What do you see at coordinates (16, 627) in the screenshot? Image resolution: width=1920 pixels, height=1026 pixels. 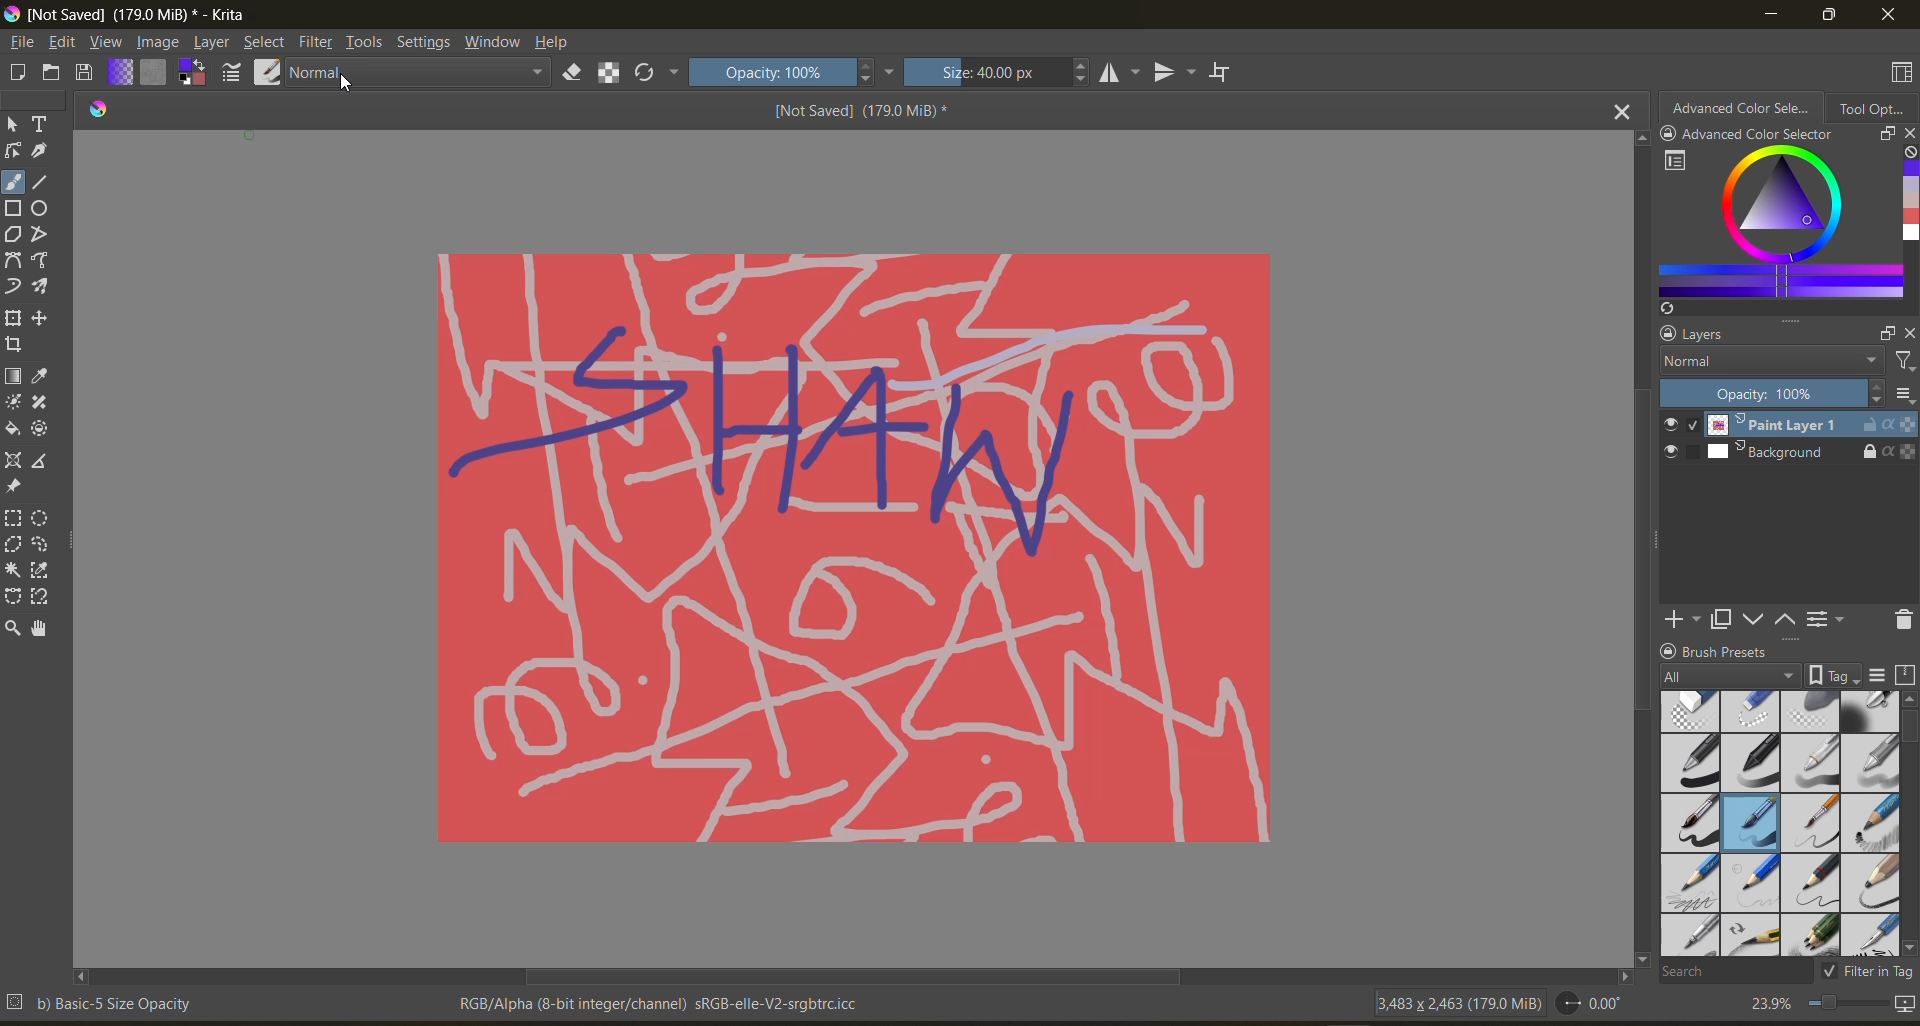 I see `zoom tool` at bounding box center [16, 627].